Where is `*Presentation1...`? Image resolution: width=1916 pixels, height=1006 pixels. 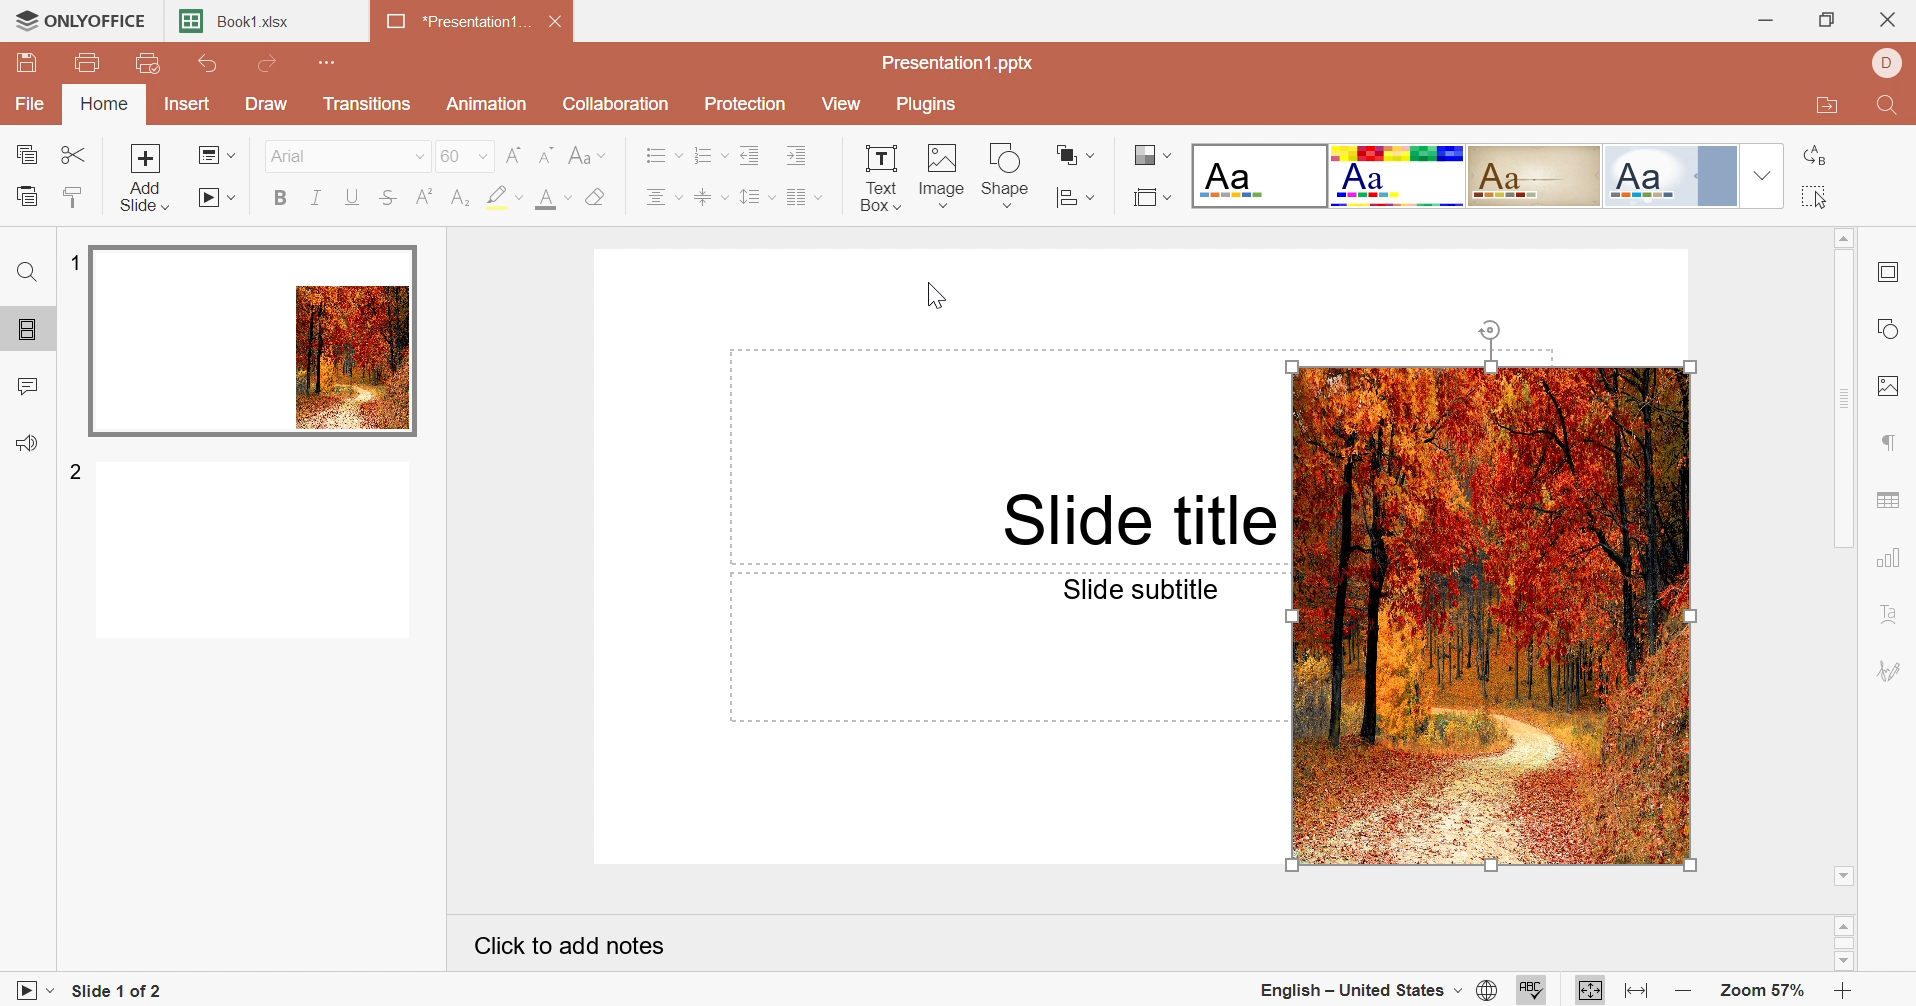
*Presentation1... is located at coordinates (459, 23).